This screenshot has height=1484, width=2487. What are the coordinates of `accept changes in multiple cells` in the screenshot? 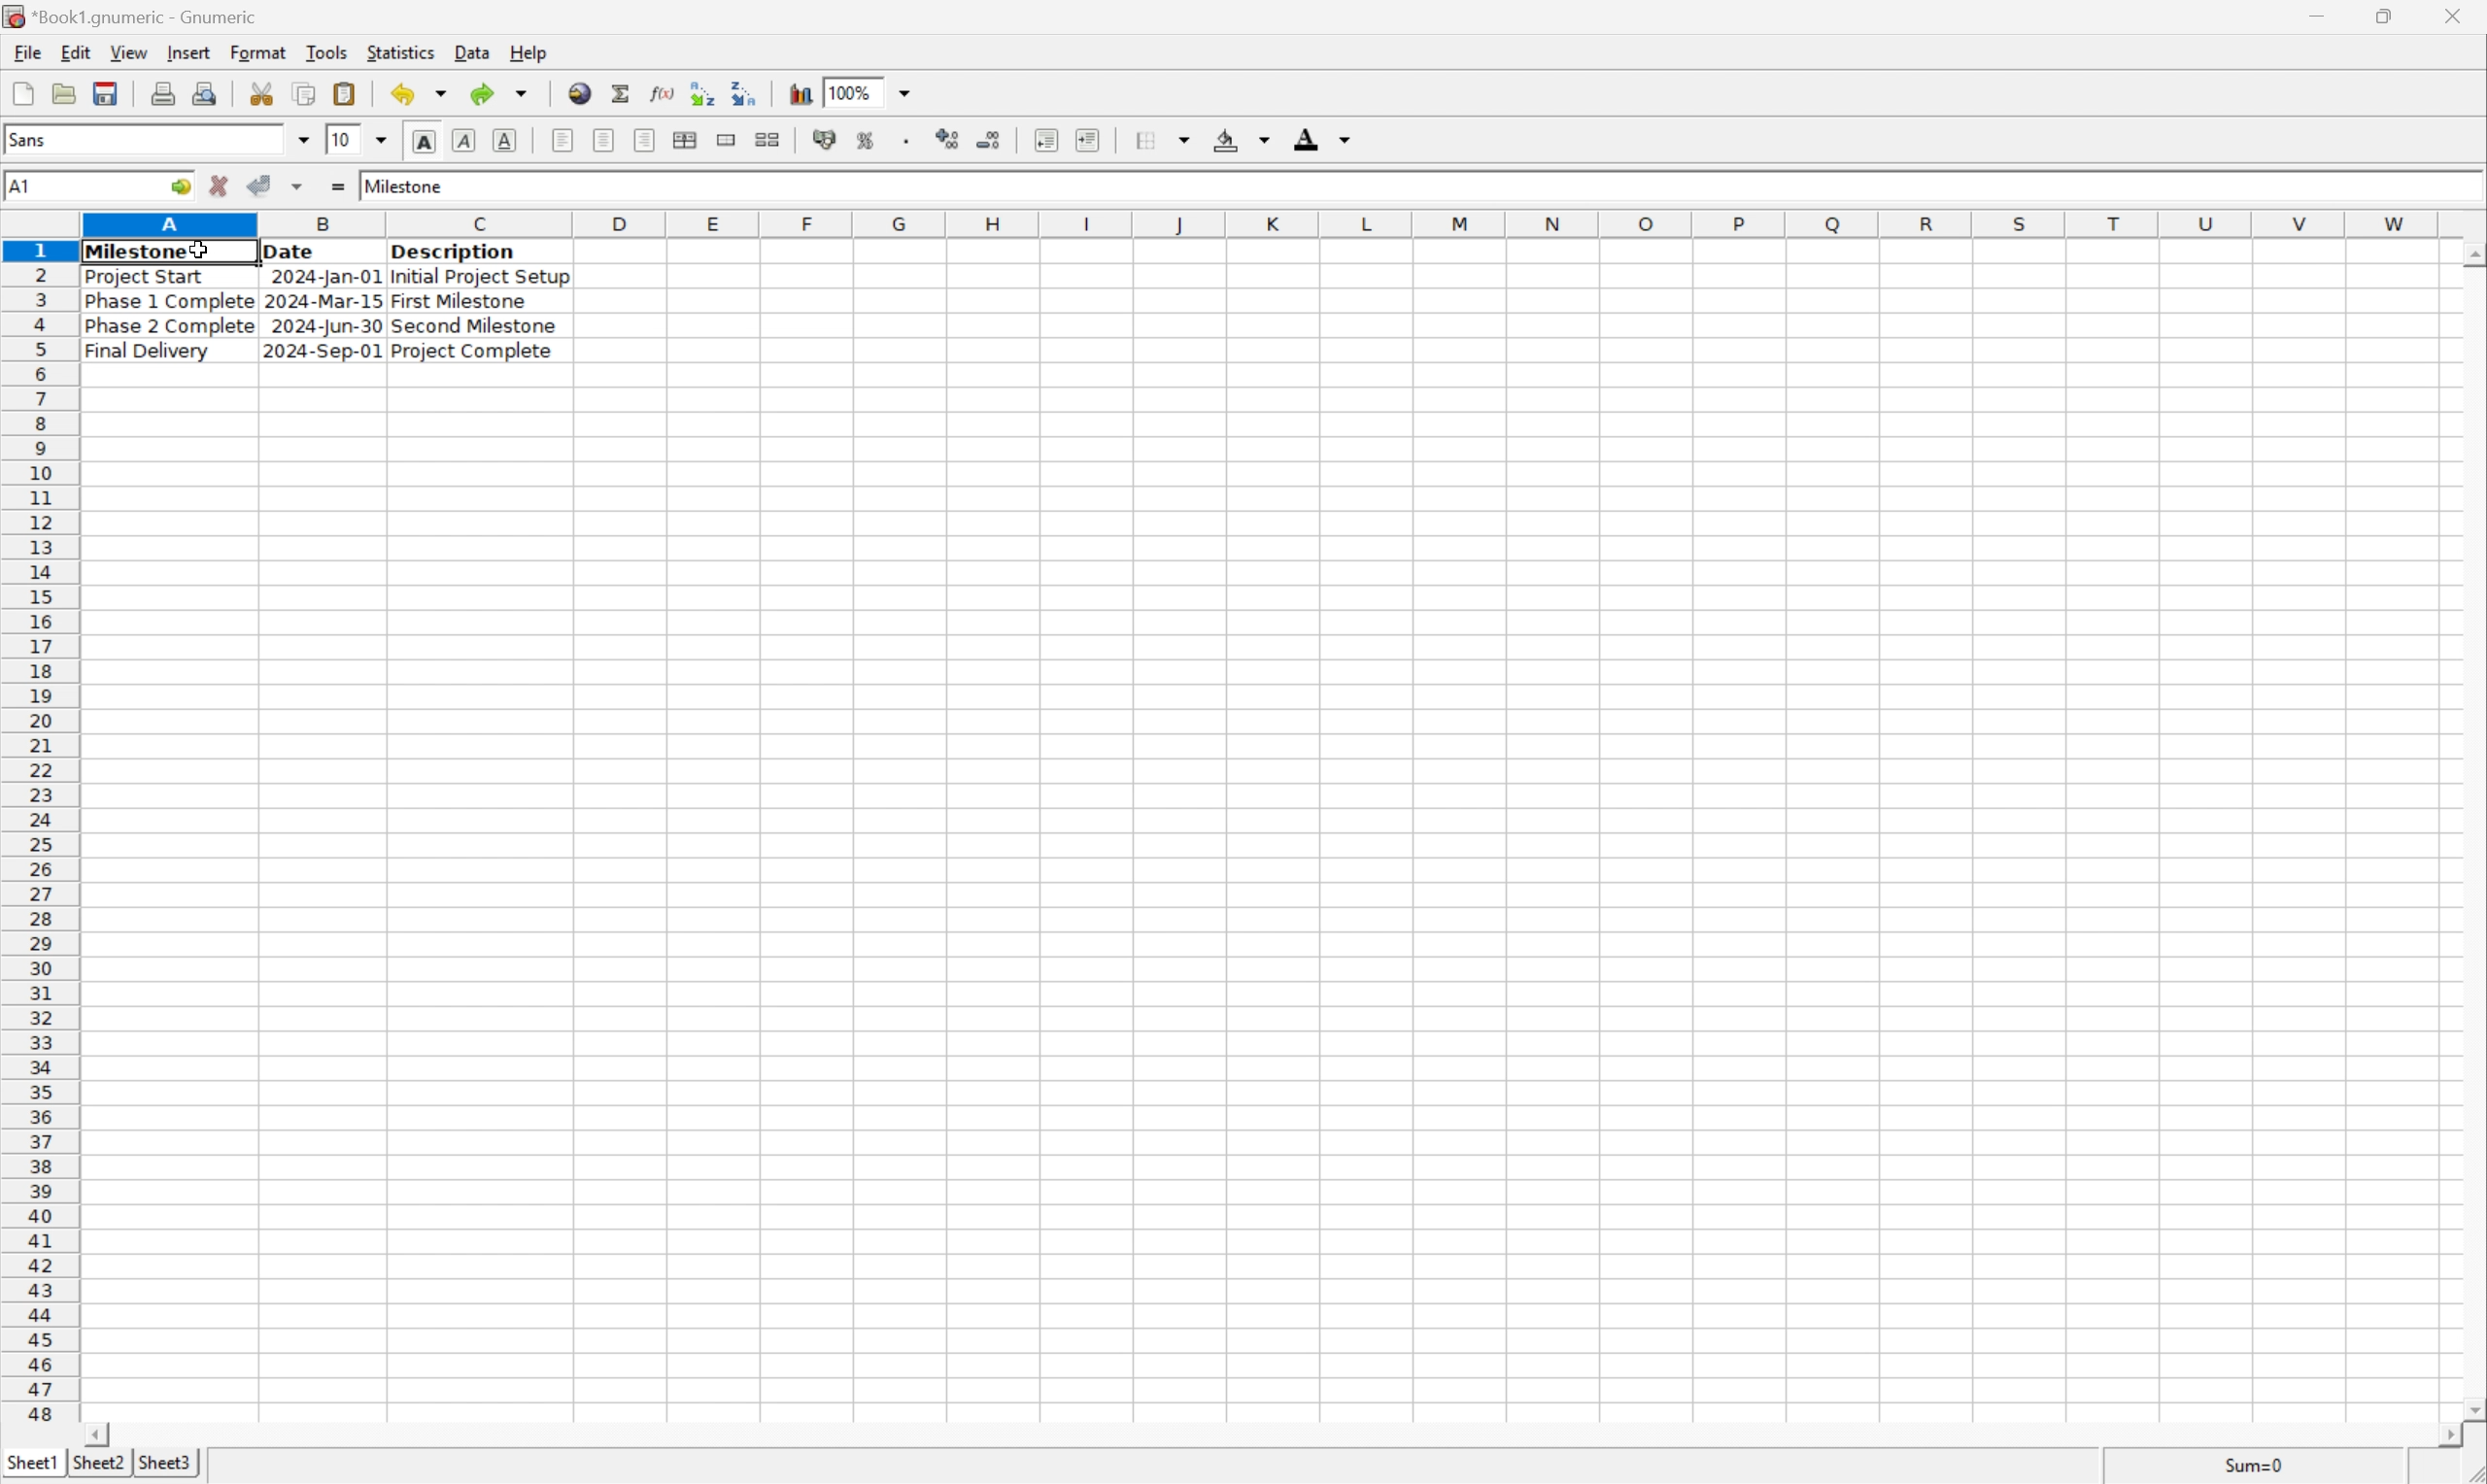 It's located at (300, 190).